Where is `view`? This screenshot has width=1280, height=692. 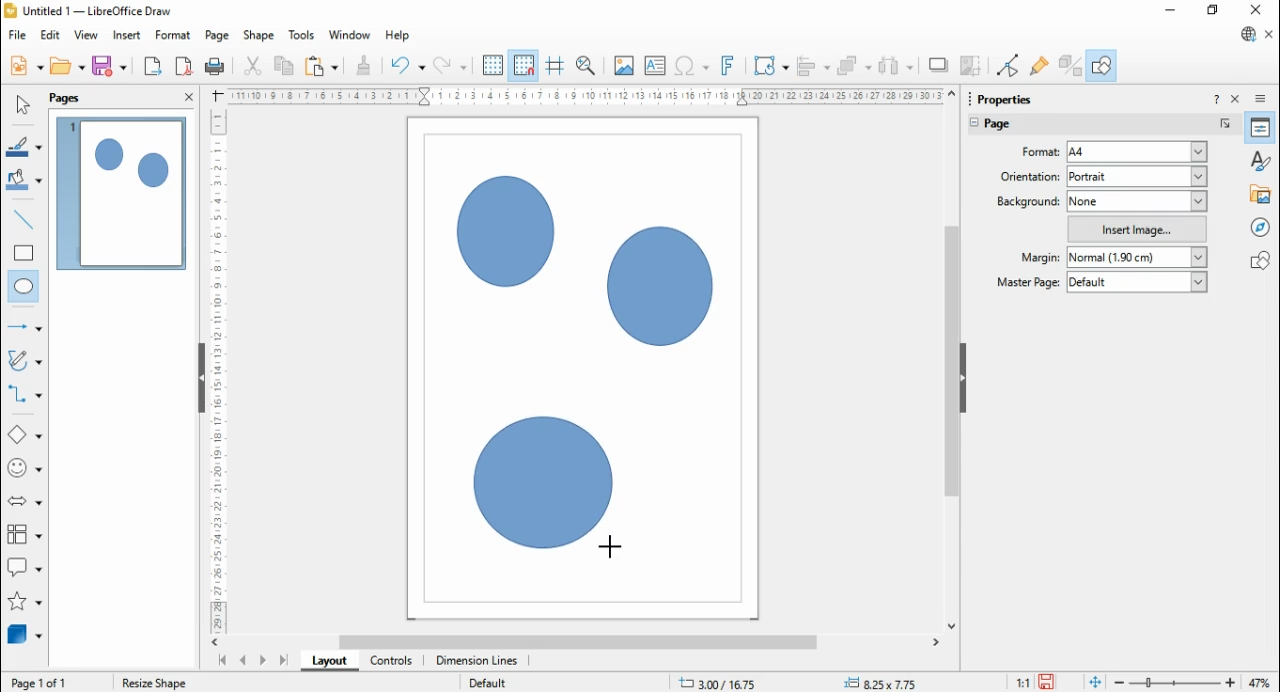
view is located at coordinates (86, 35).